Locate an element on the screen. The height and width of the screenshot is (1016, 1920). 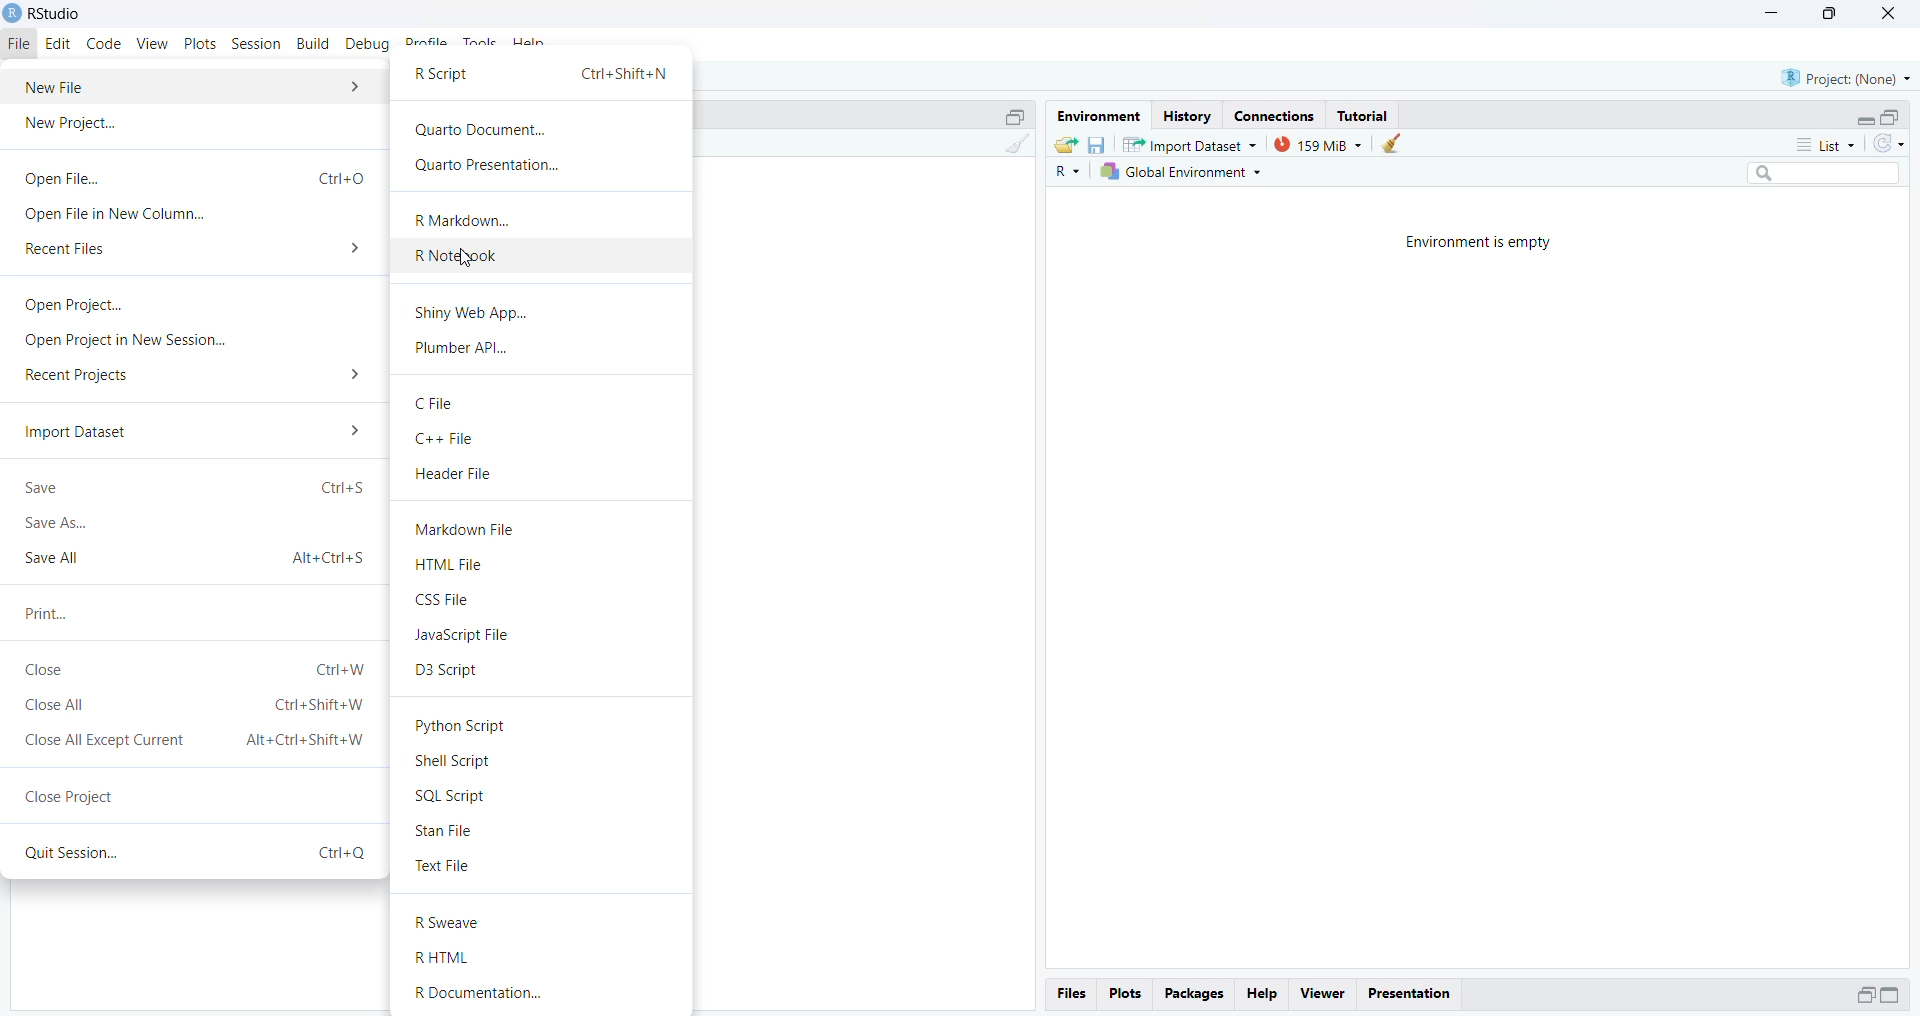
Markdown File is located at coordinates (469, 530).